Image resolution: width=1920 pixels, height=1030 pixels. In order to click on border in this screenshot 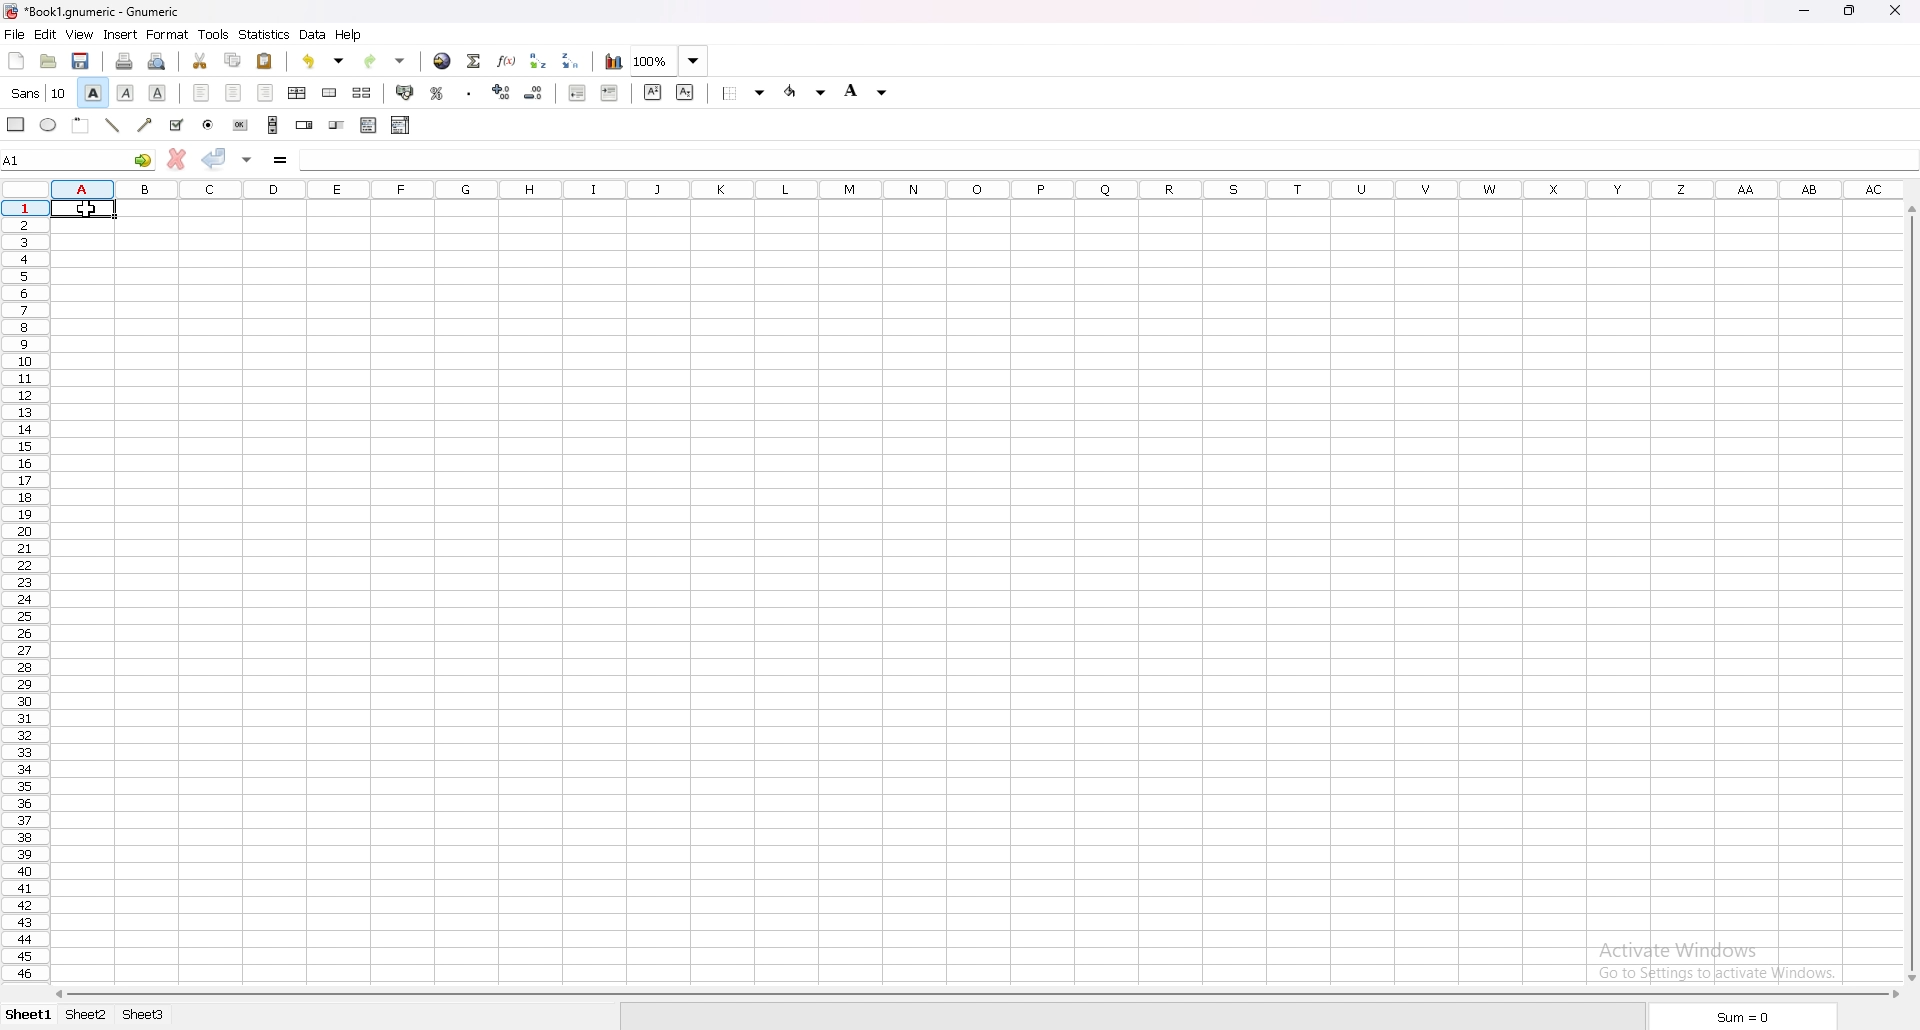, I will do `click(744, 94)`.